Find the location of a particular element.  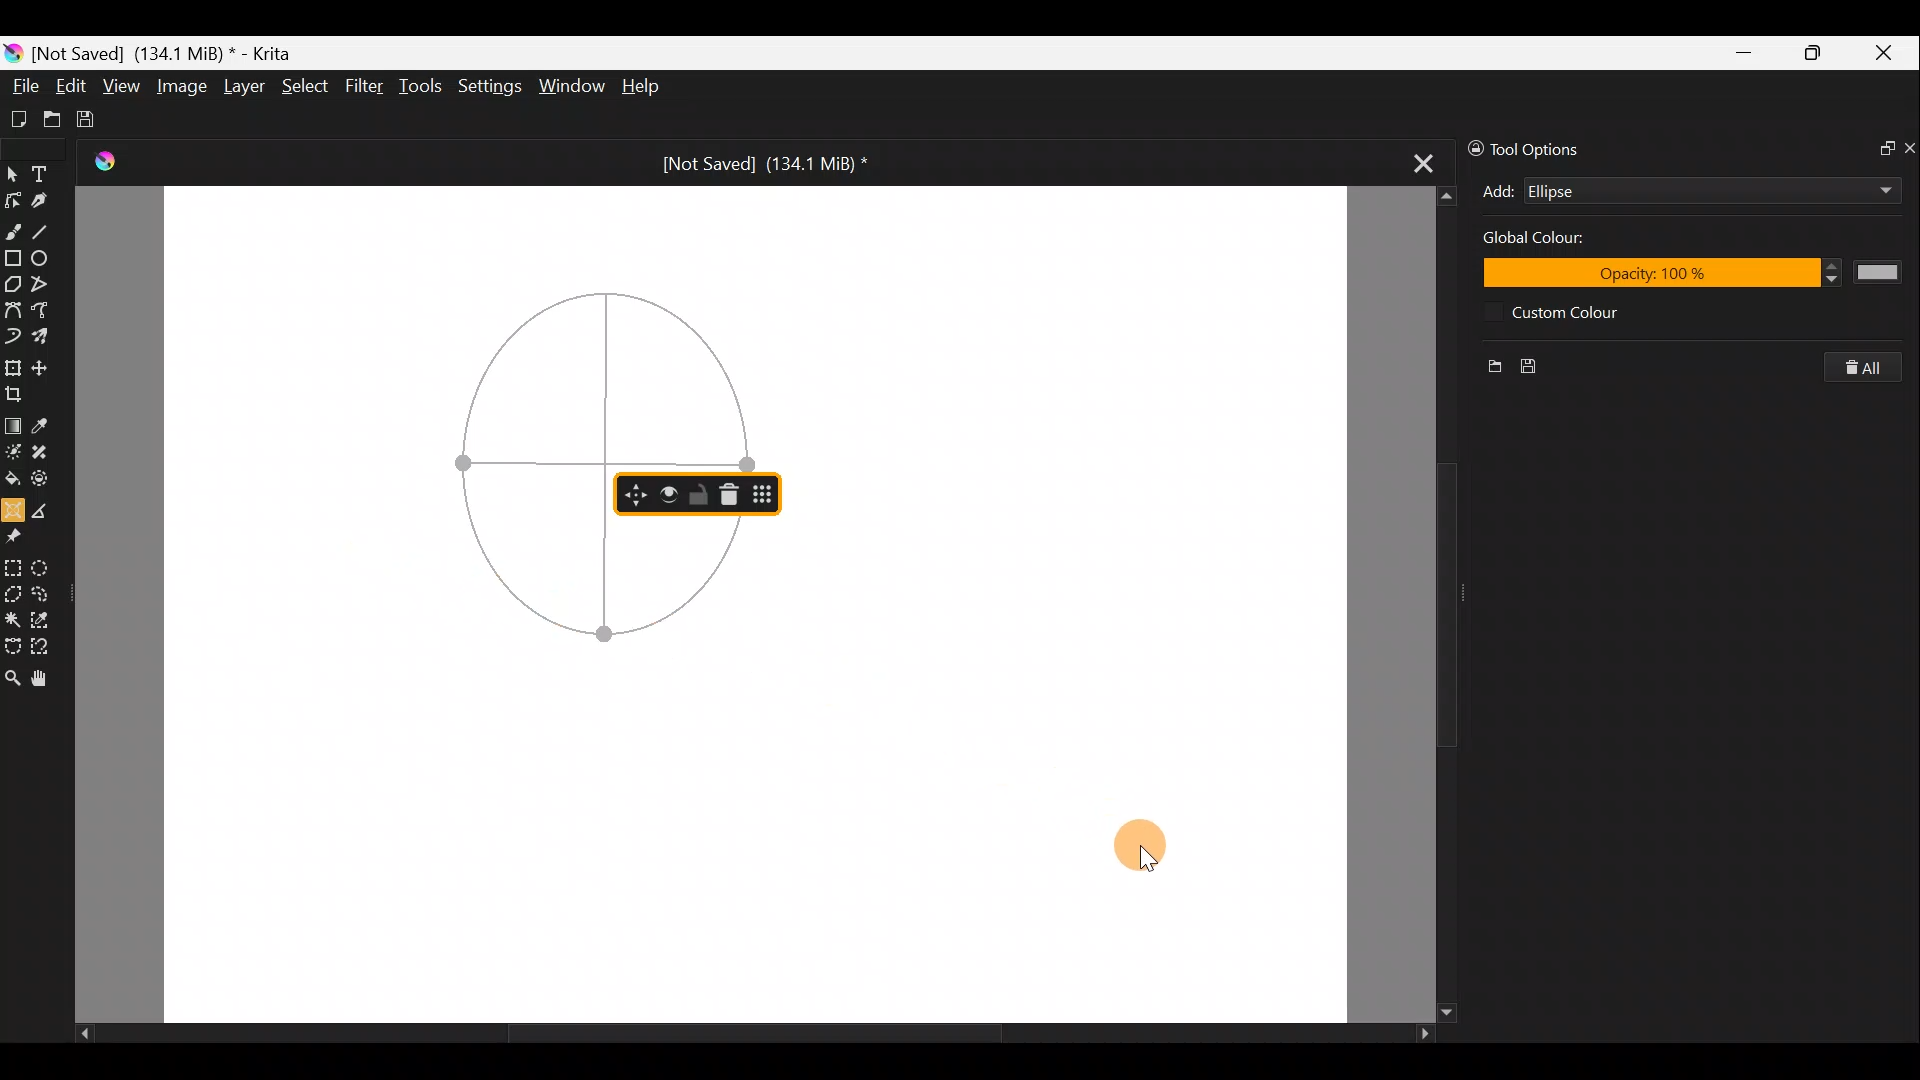

Create new document is located at coordinates (17, 117).